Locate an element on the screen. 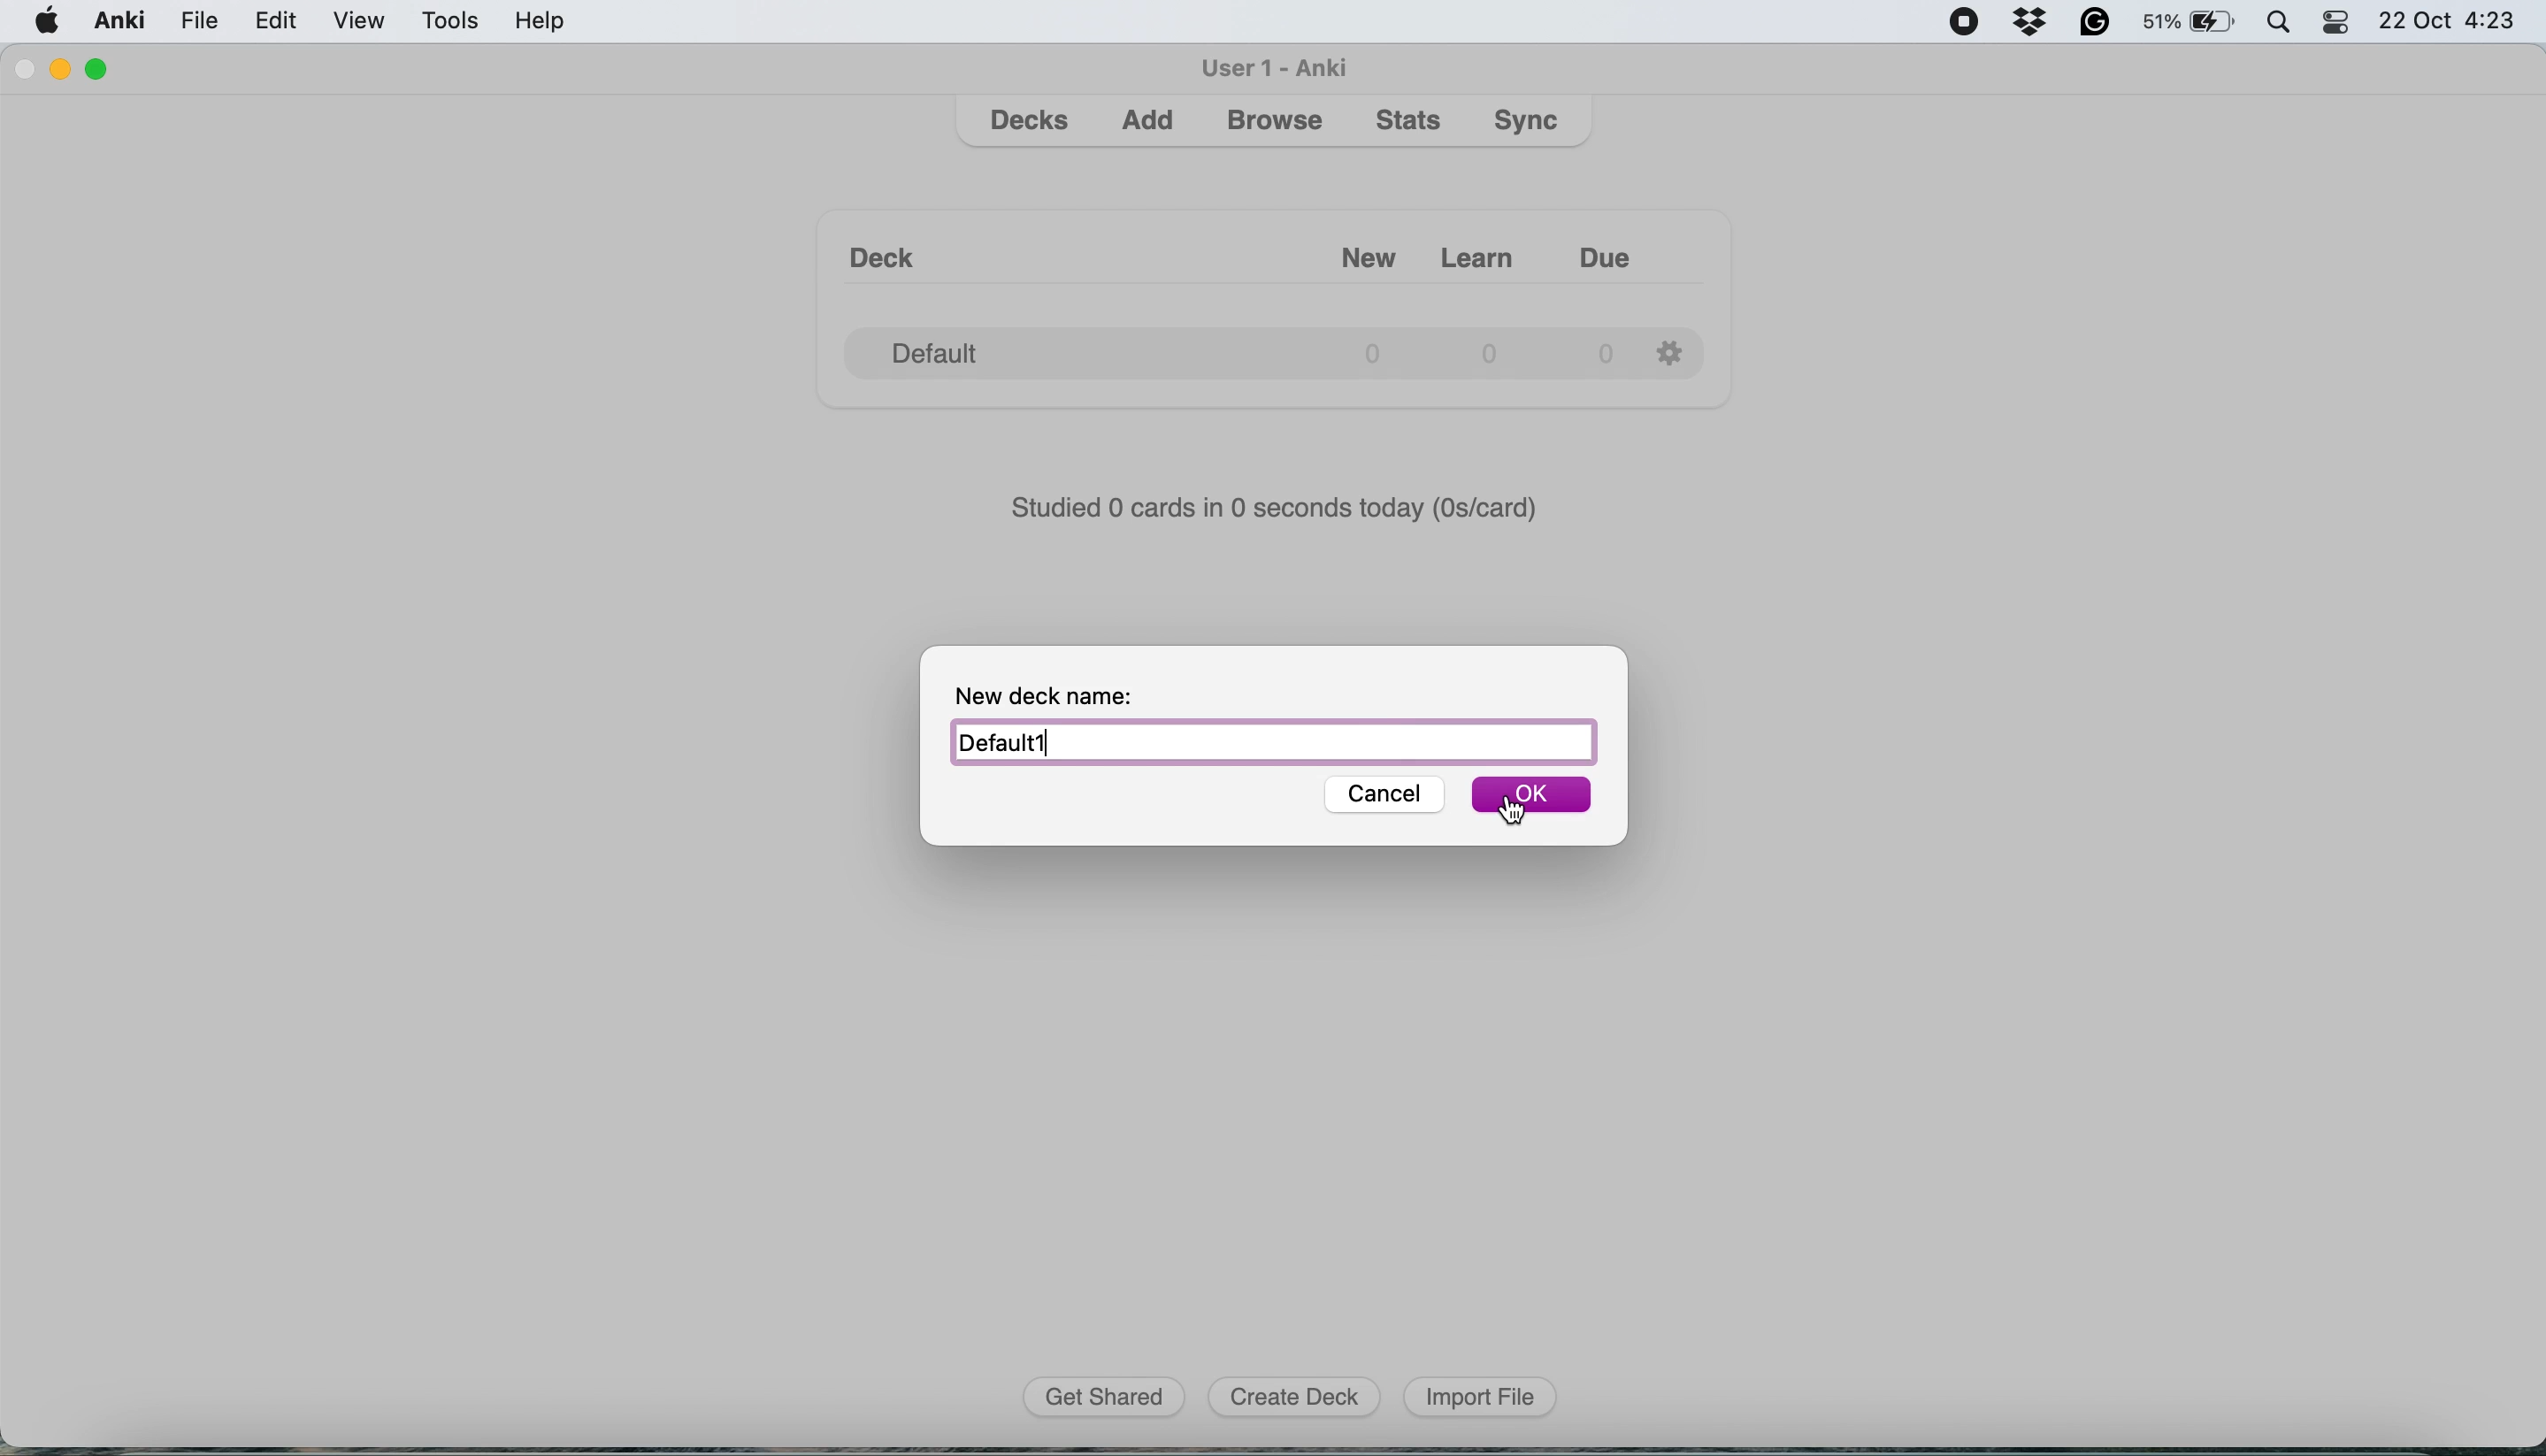  Due is located at coordinates (1624, 249).